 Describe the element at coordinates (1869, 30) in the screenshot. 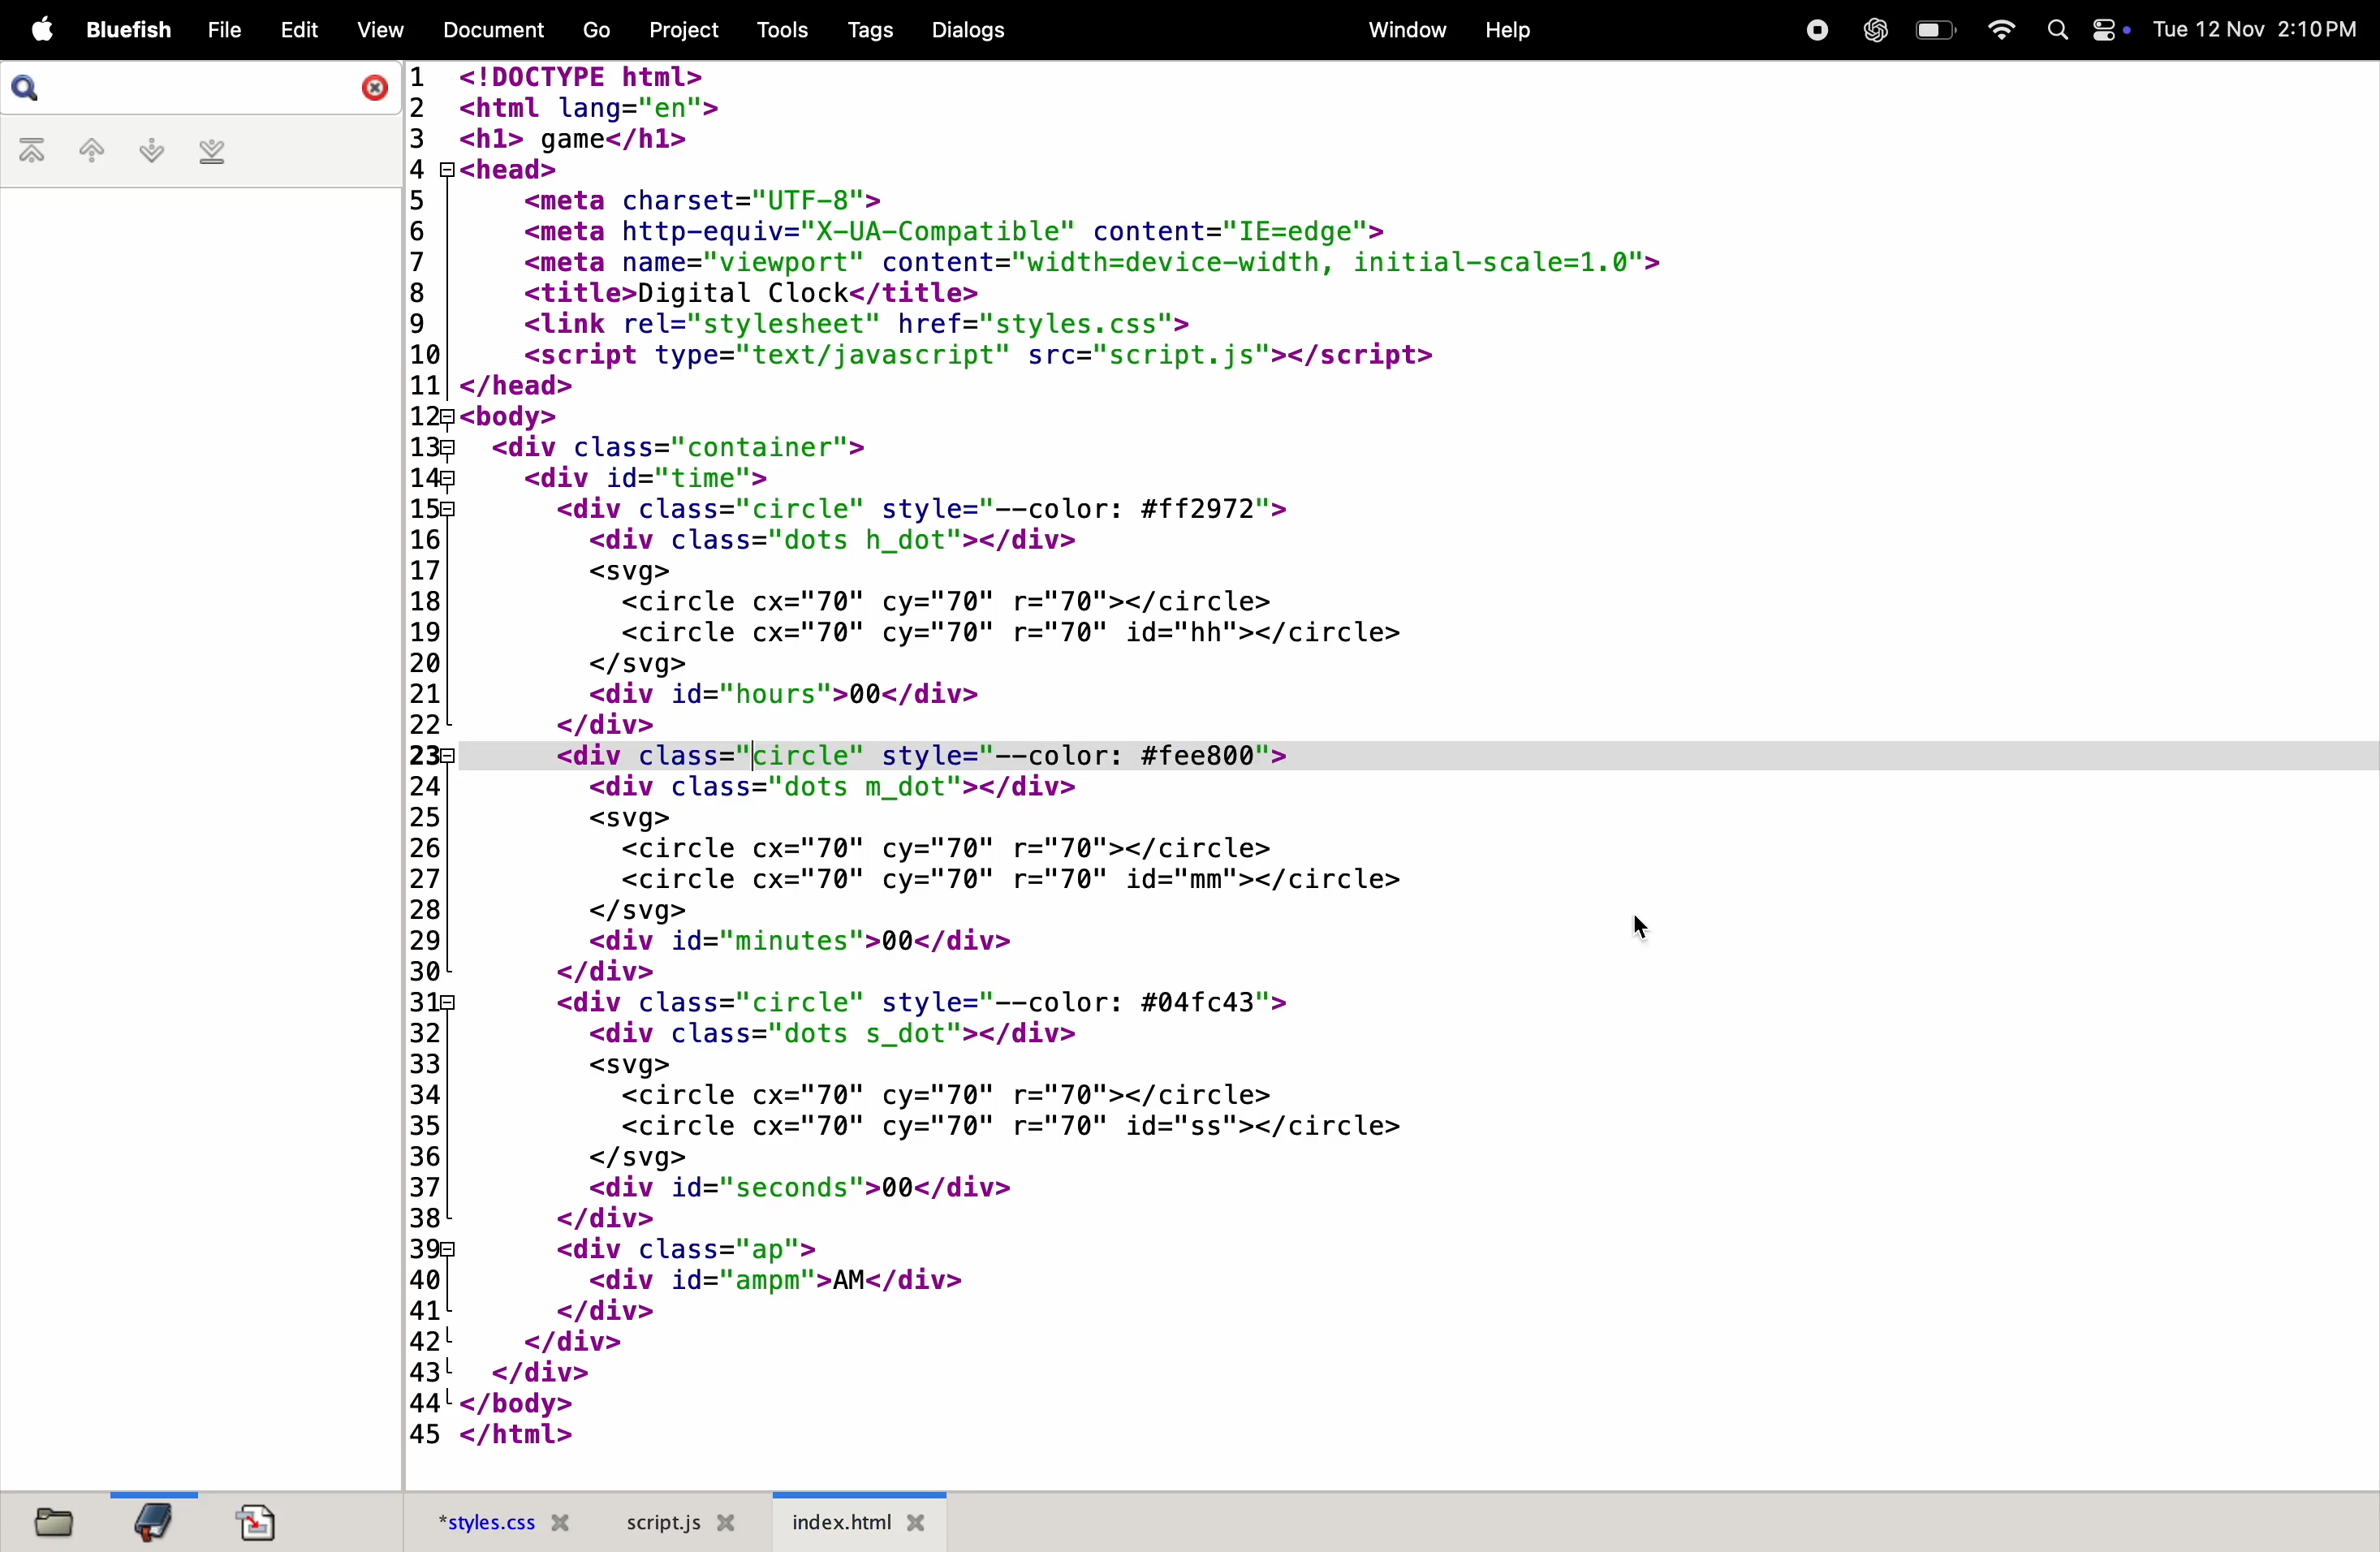

I see `chatgpt` at that location.